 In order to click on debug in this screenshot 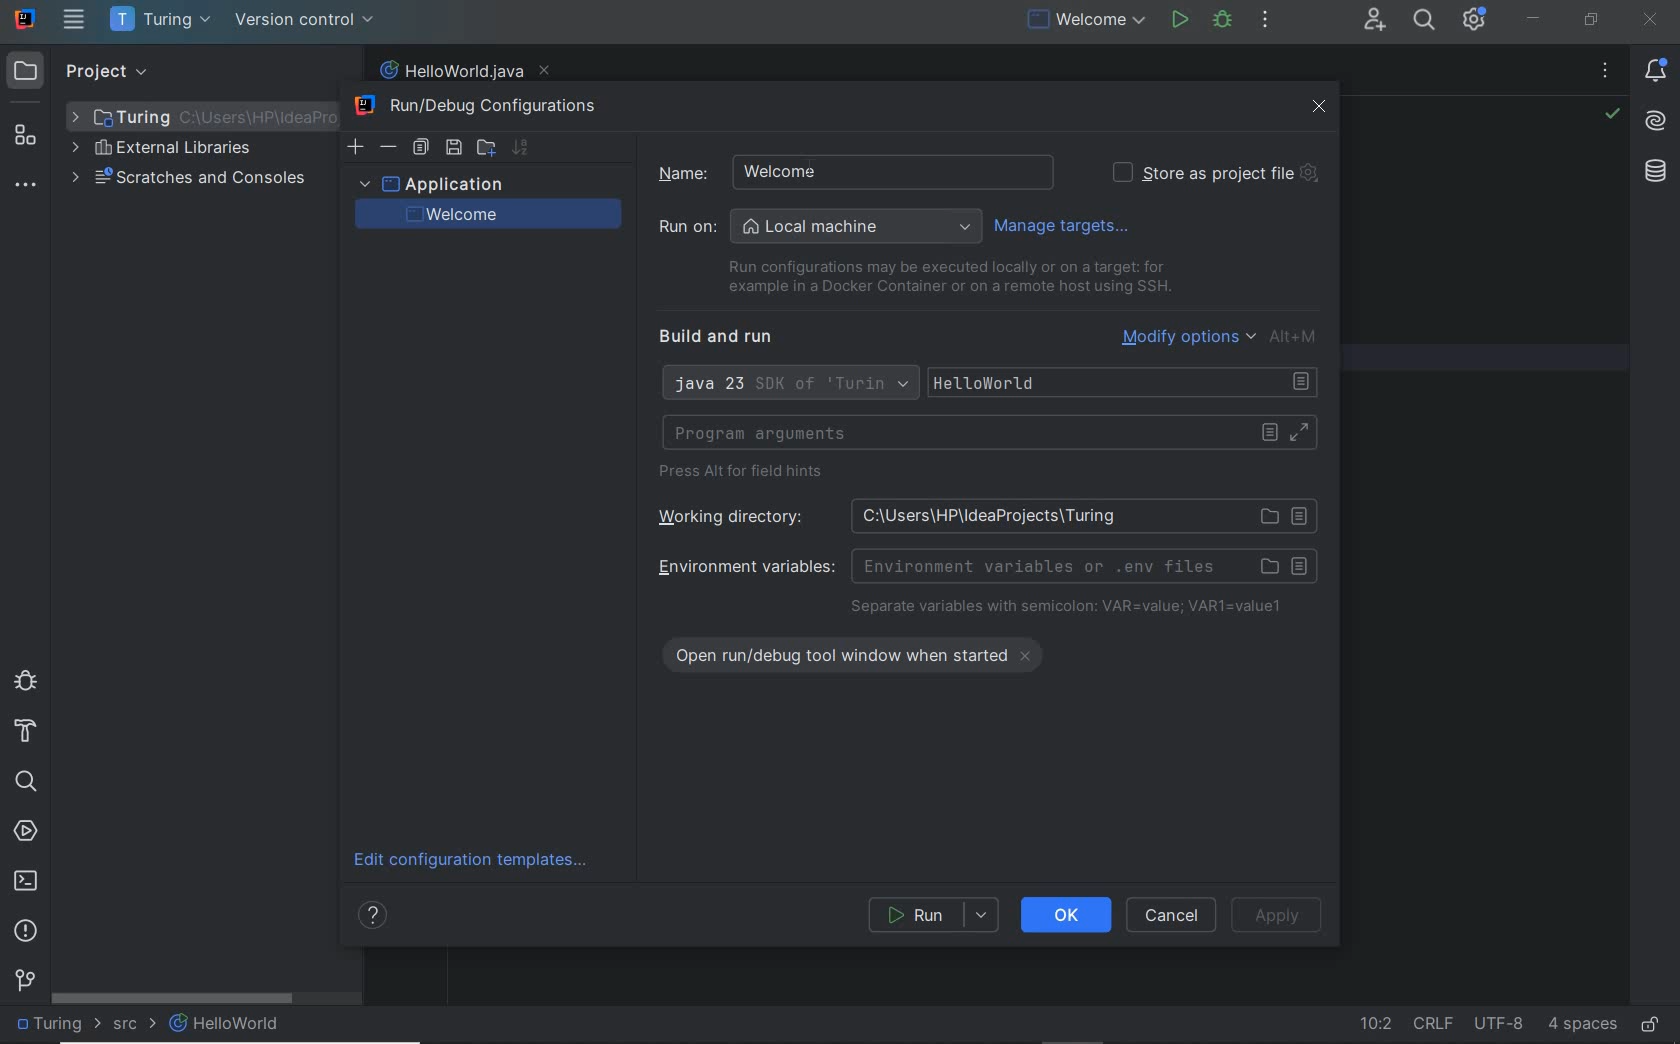, I will do `click(25, 679)`.